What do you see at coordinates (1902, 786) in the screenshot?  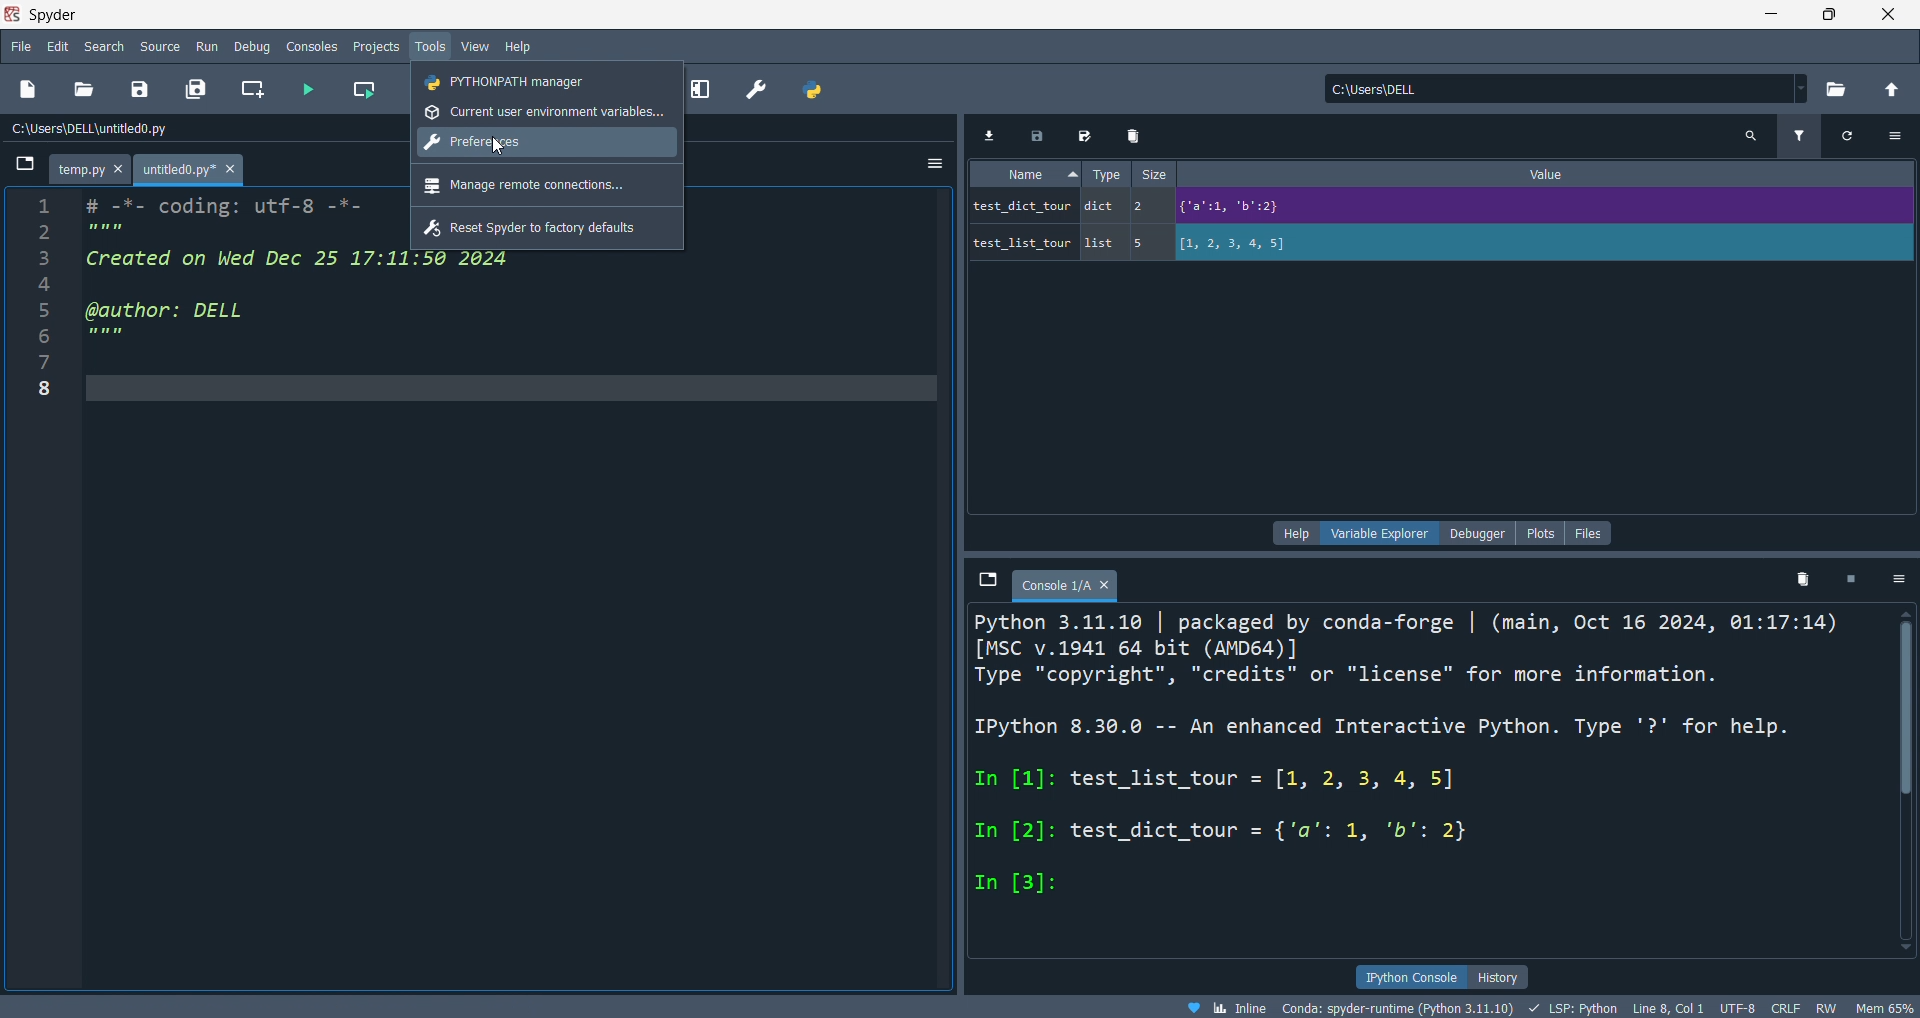 I see `scrollbar` at bounding box center [1902, 786].